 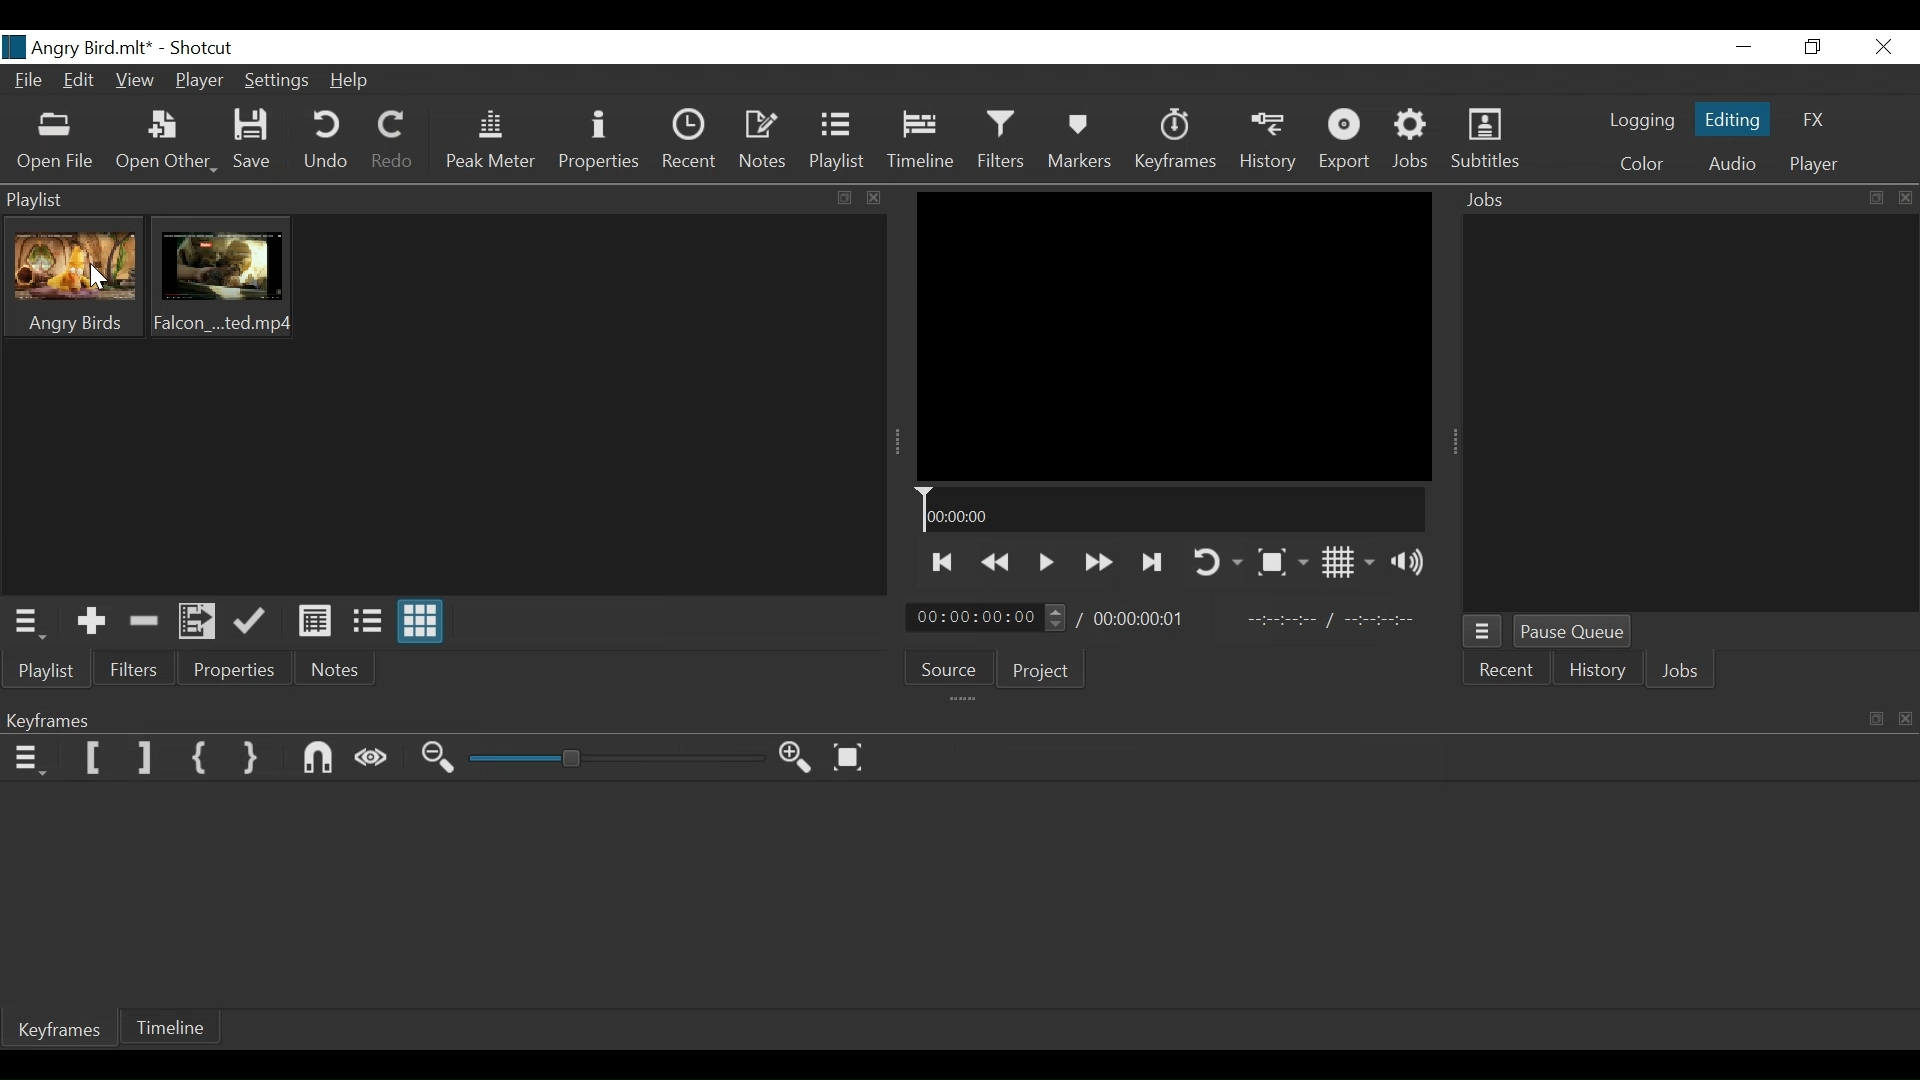 What do you see at coordinates (839, 143) in the screenshot?
I see `Playlist` at bounding box center [839, 143].